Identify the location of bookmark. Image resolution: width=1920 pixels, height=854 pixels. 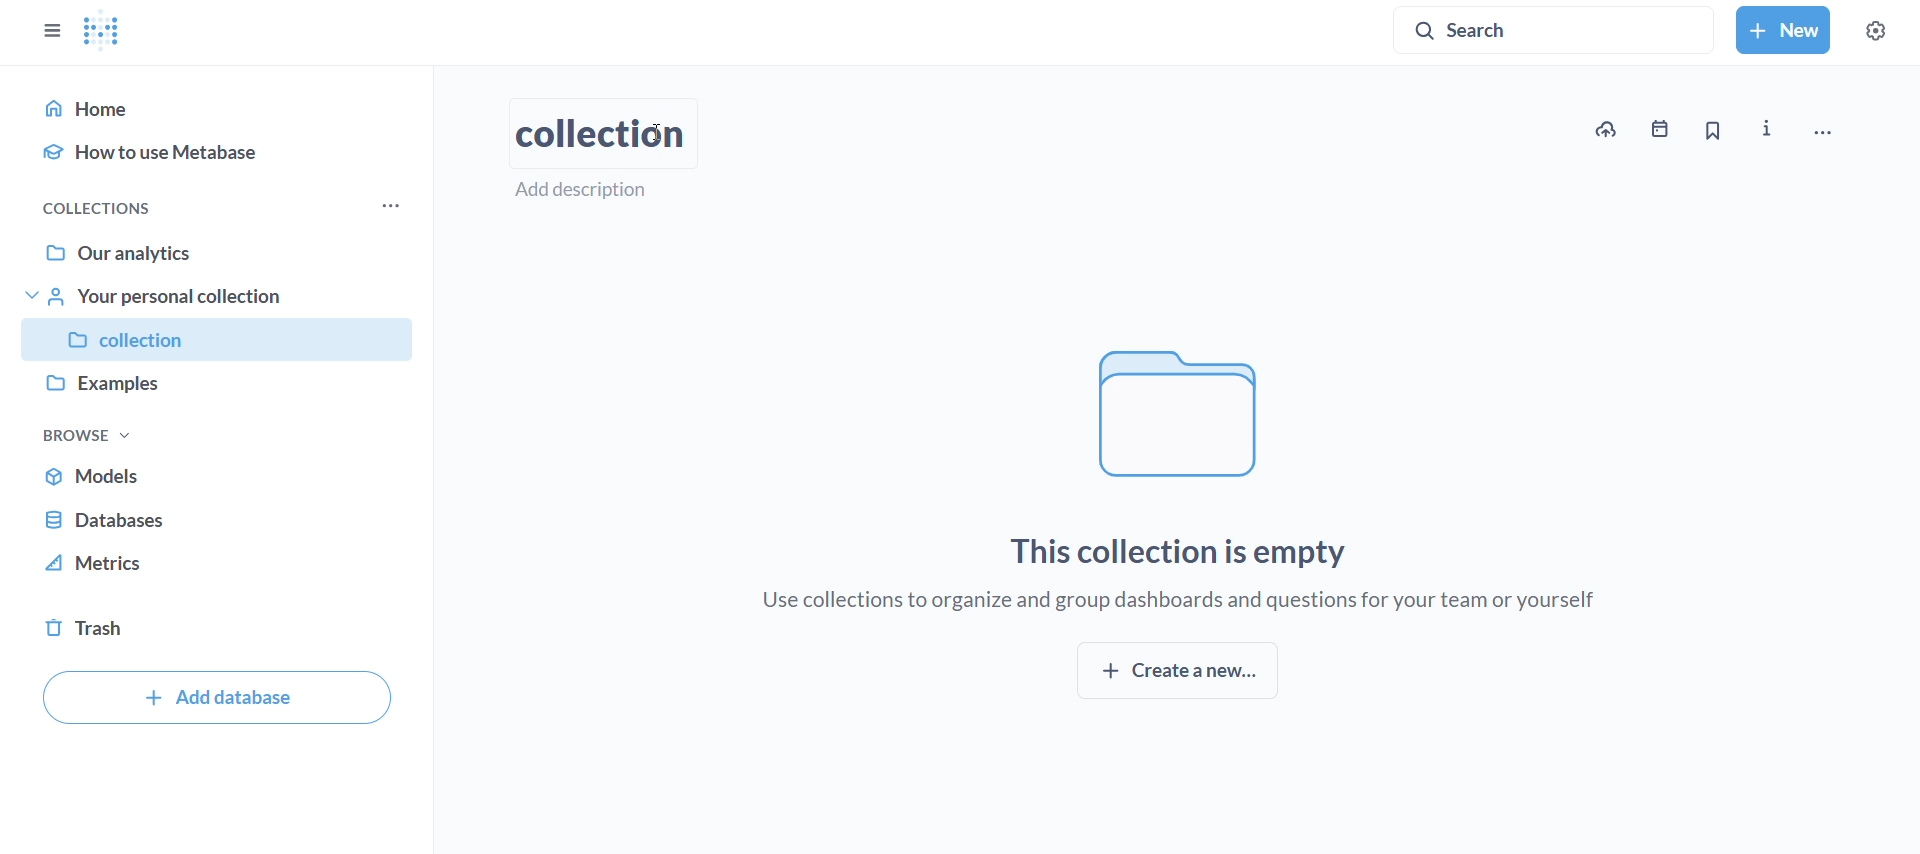
(1713, 132).